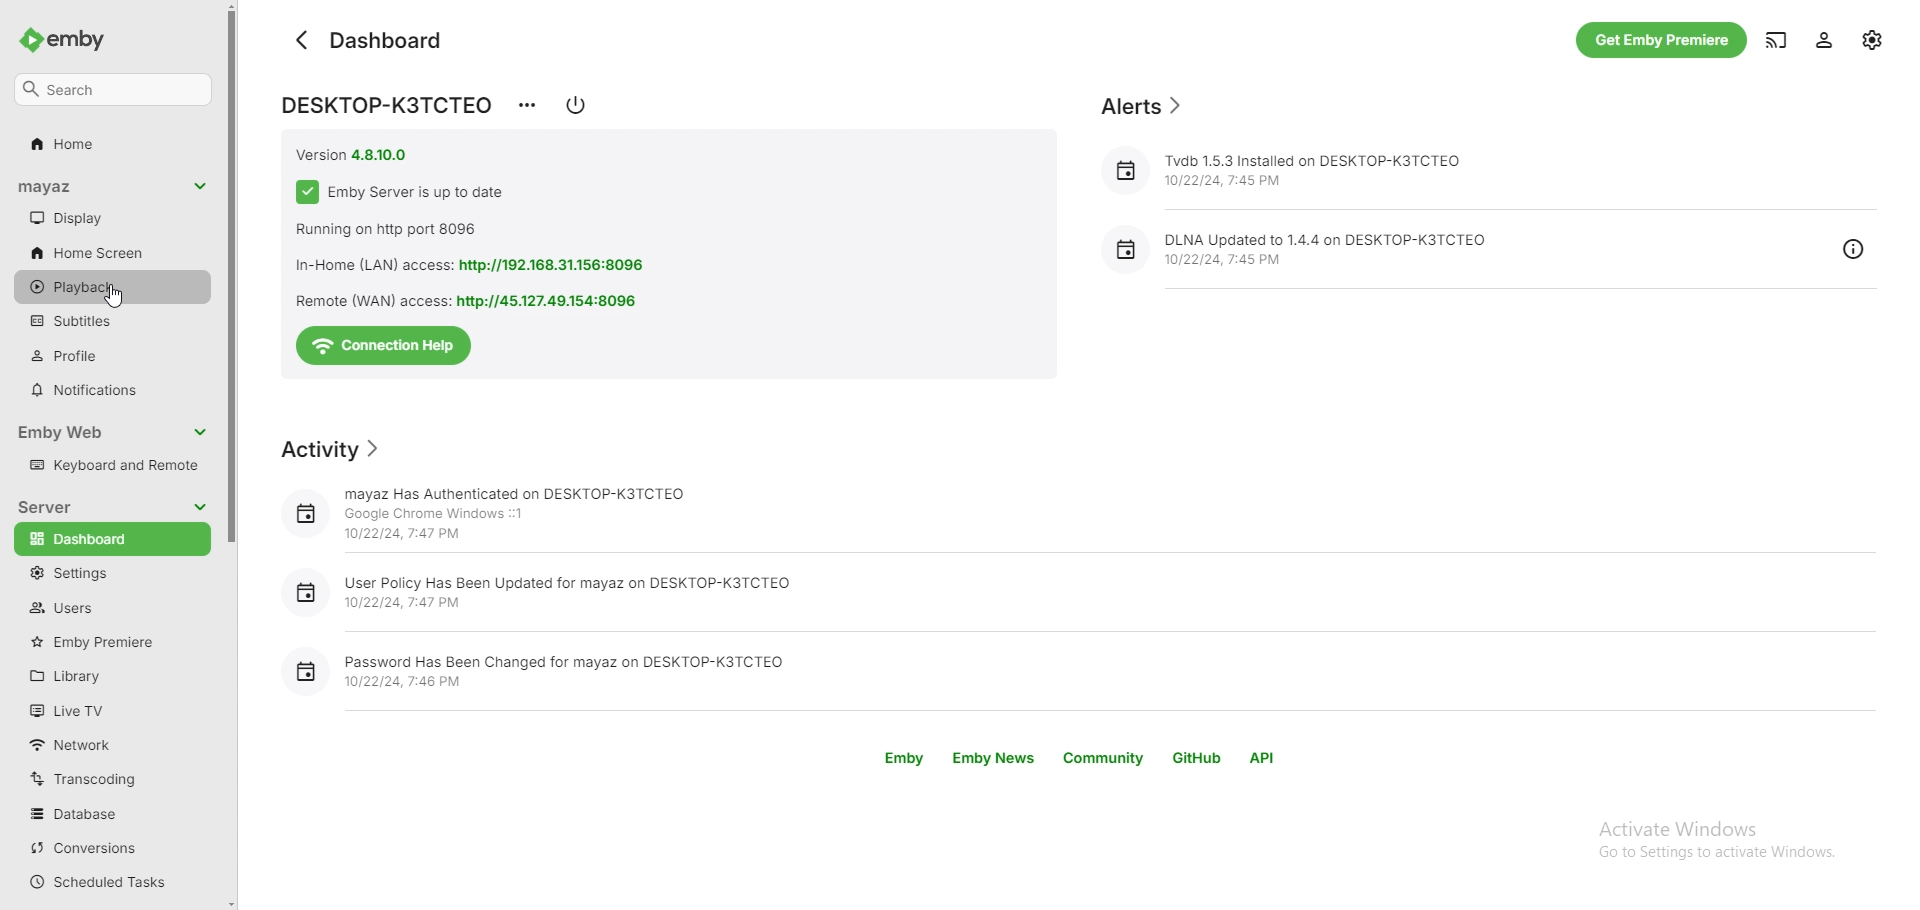  I want to click on library, so click(109, 675).